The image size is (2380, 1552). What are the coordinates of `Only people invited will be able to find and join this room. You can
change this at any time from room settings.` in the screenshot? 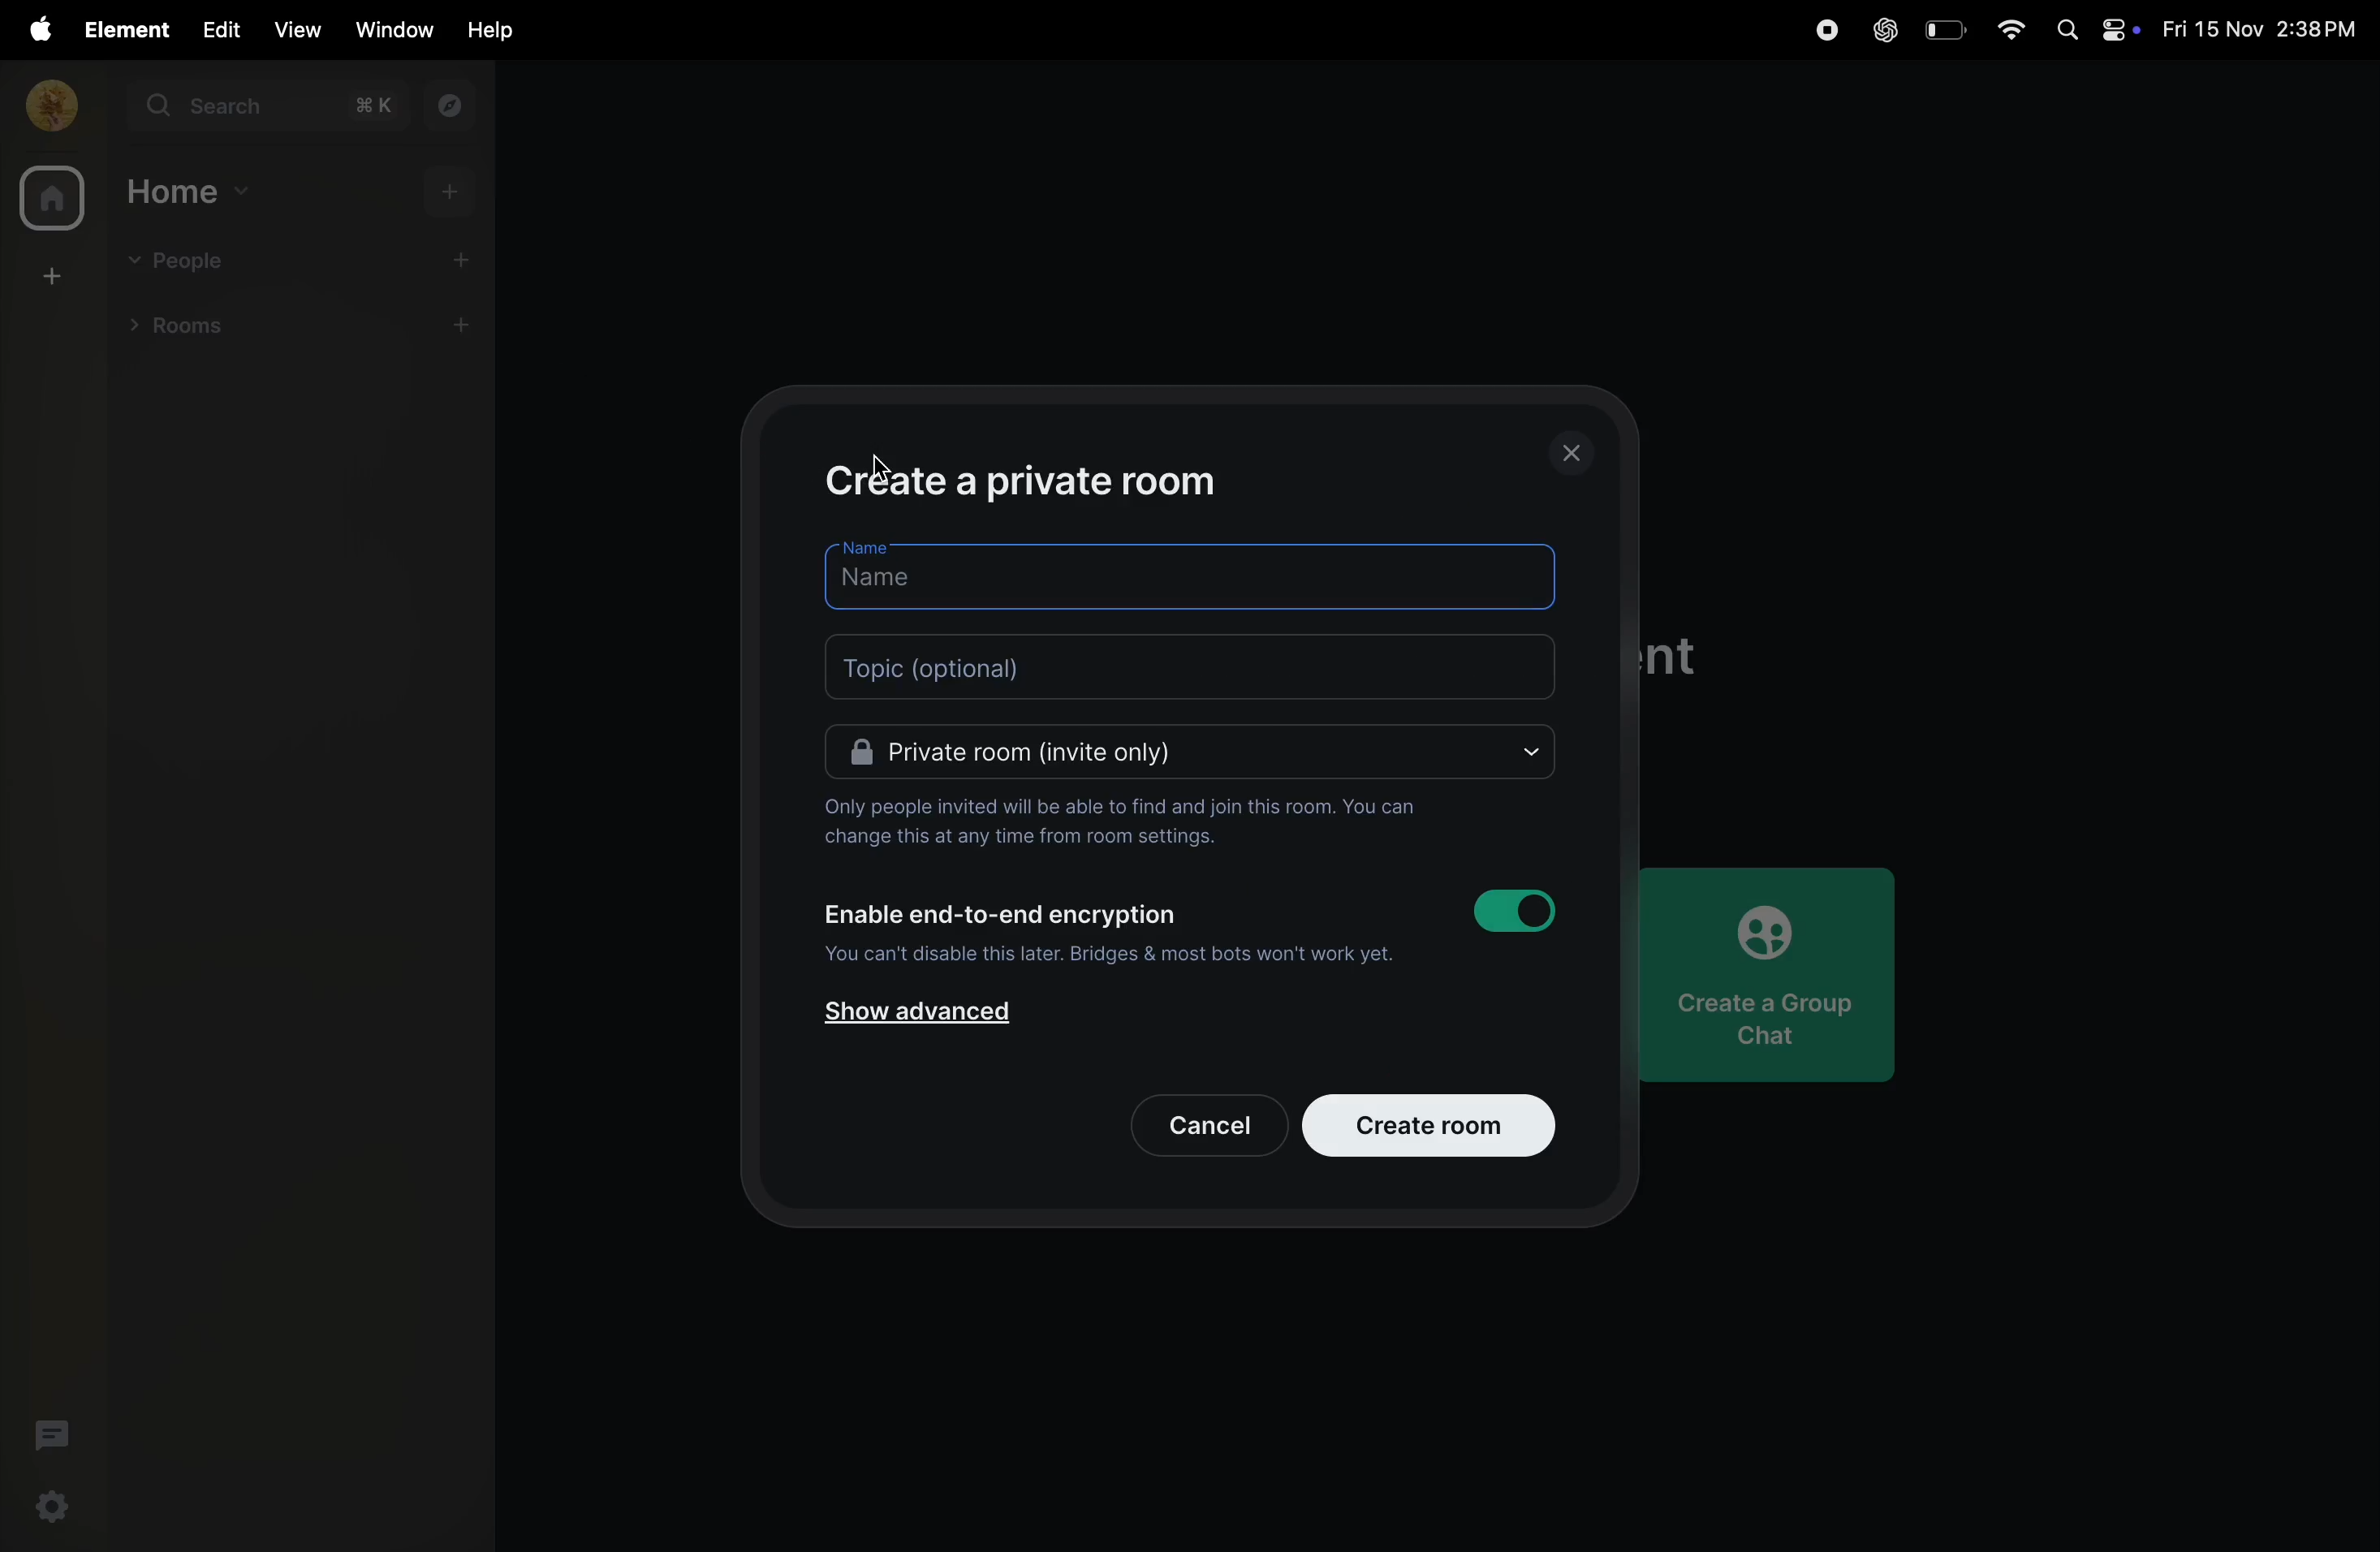 It's located at (1137, 825).